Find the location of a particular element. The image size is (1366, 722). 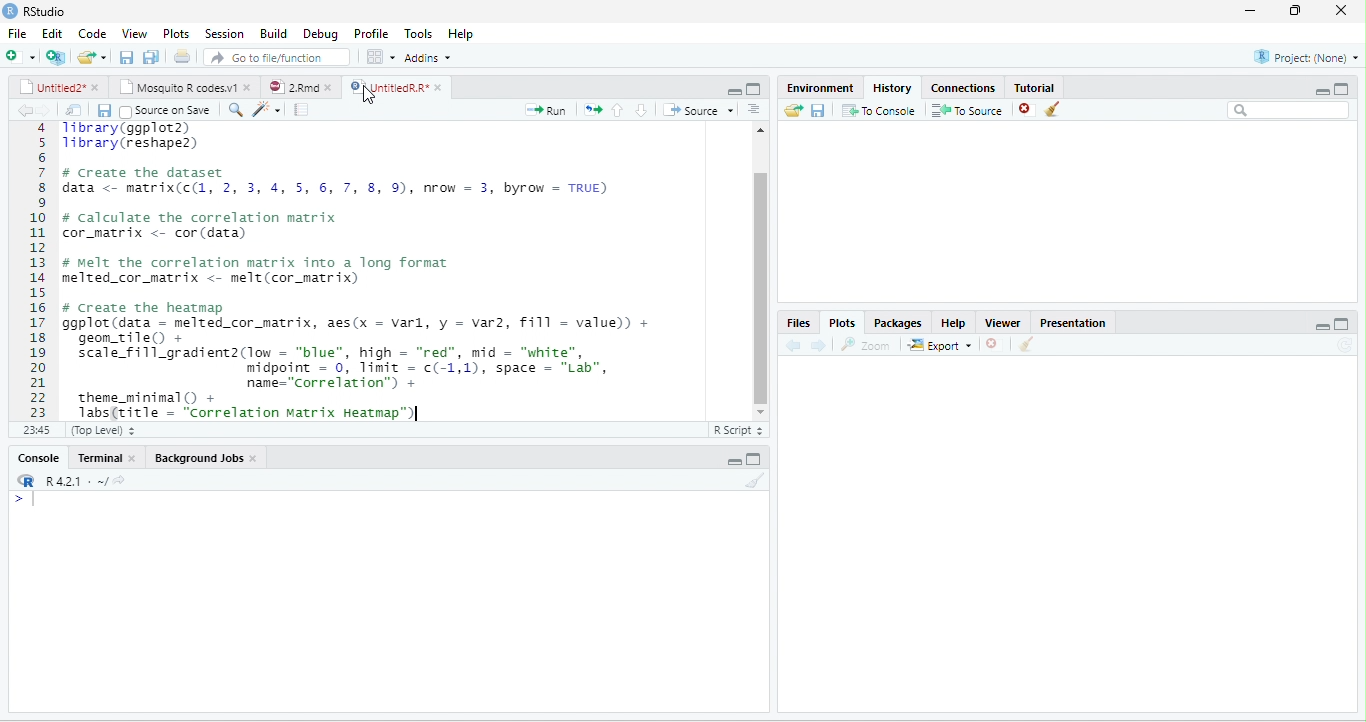

help is located at coordinates (468, 34).